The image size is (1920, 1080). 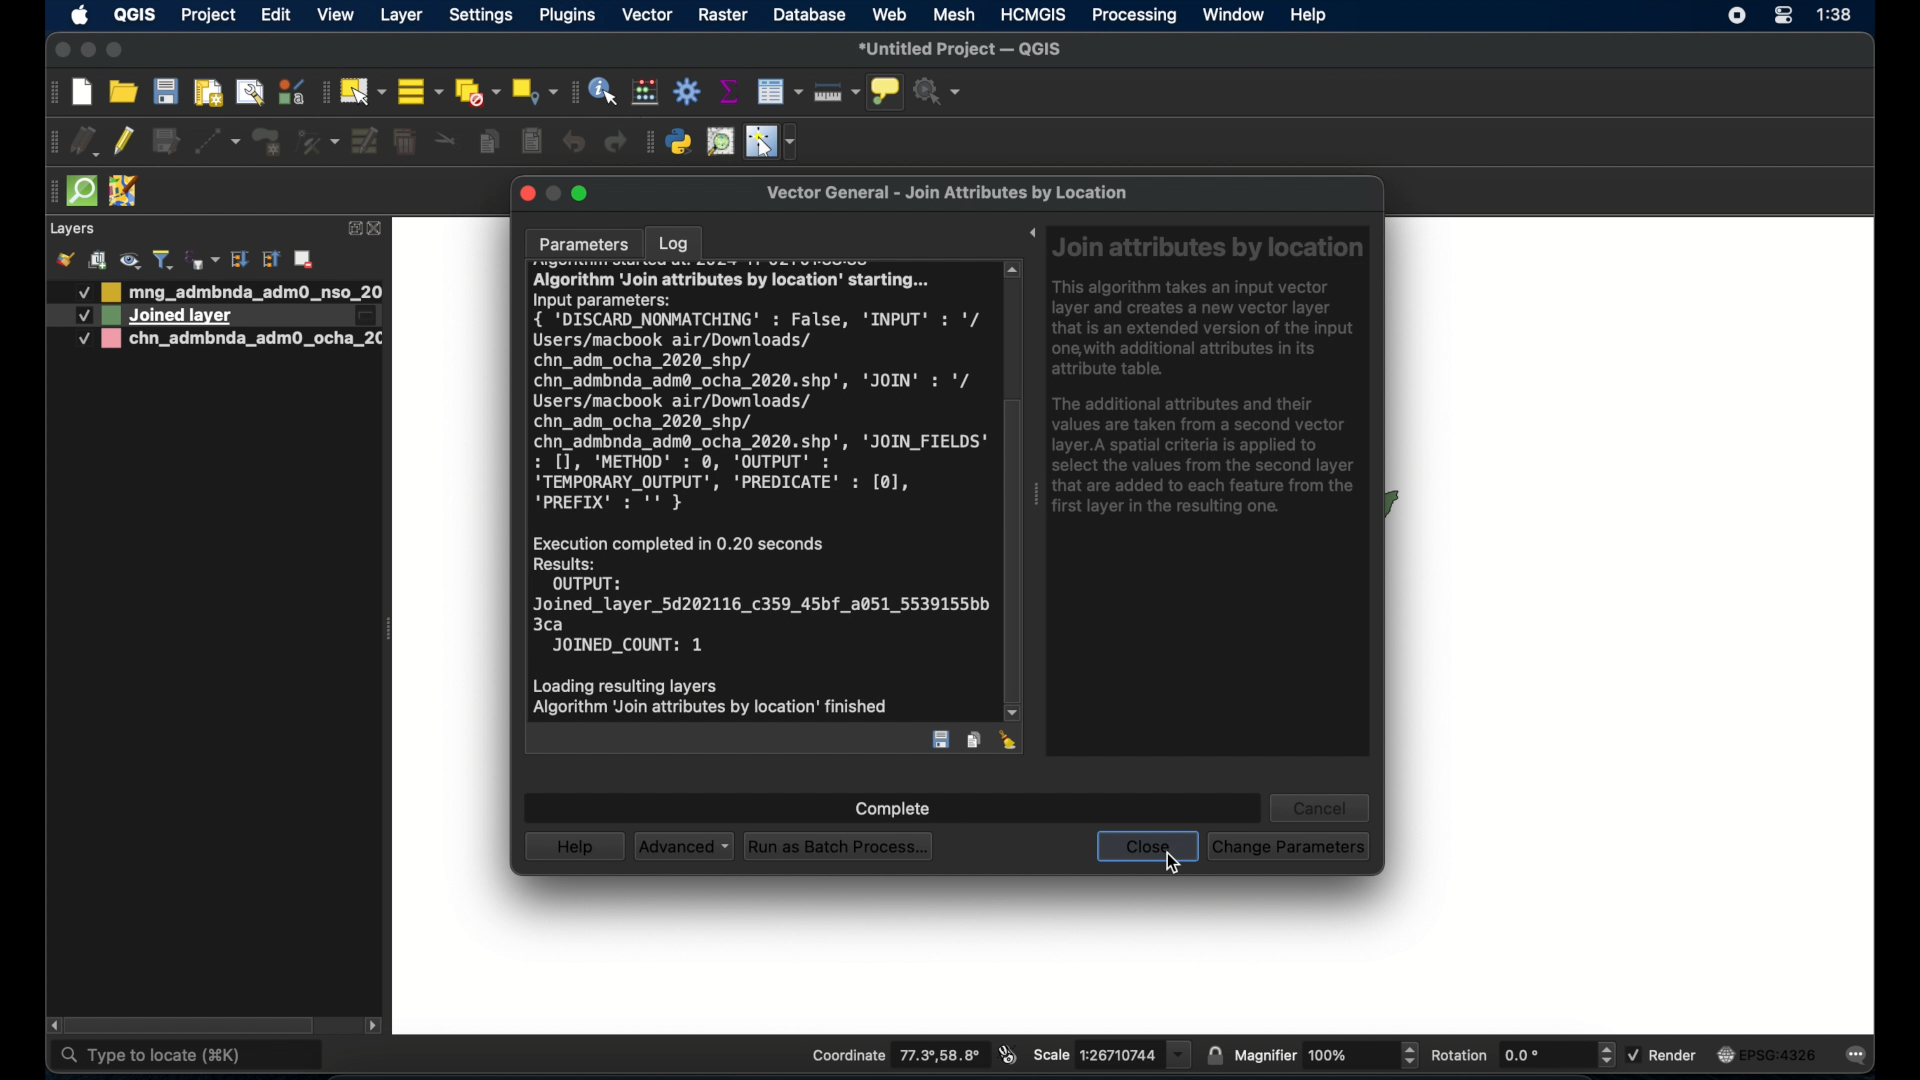 What do you see at coordinates (1015, 273) in the screenshot?
I see `scroll up arrow` at bounding box center [1015, 273].